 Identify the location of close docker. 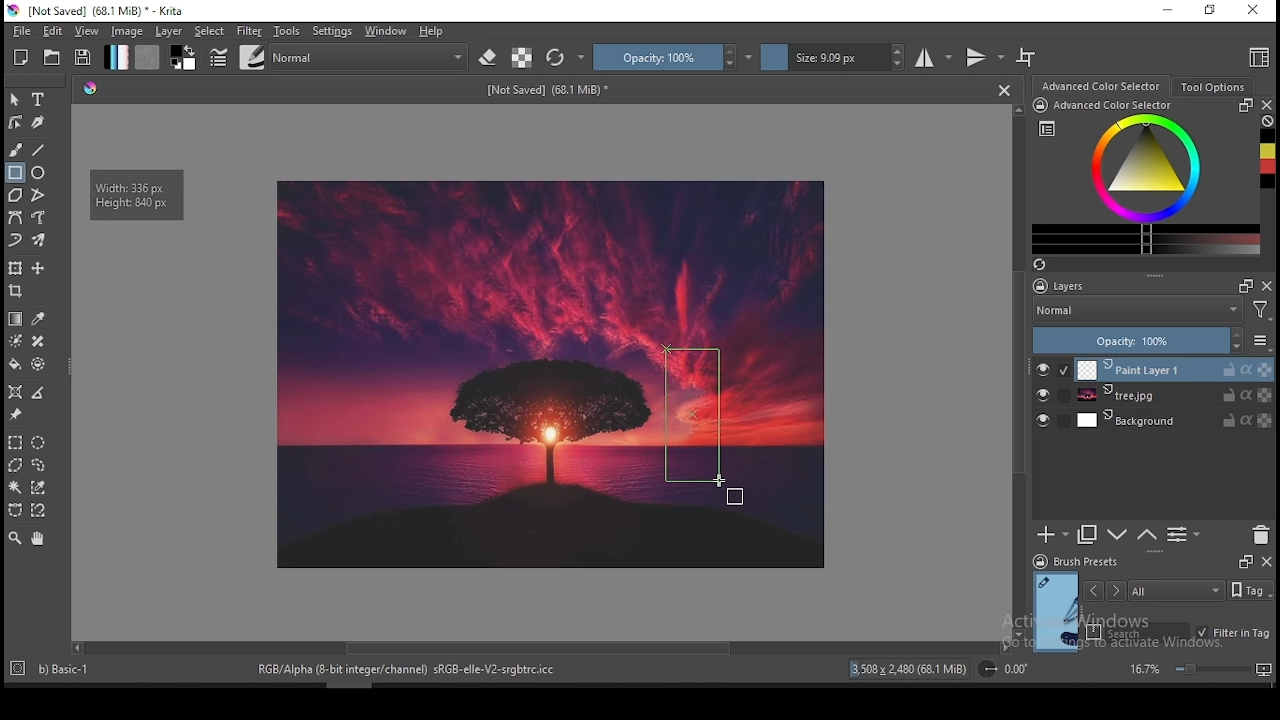
(1268, 286).